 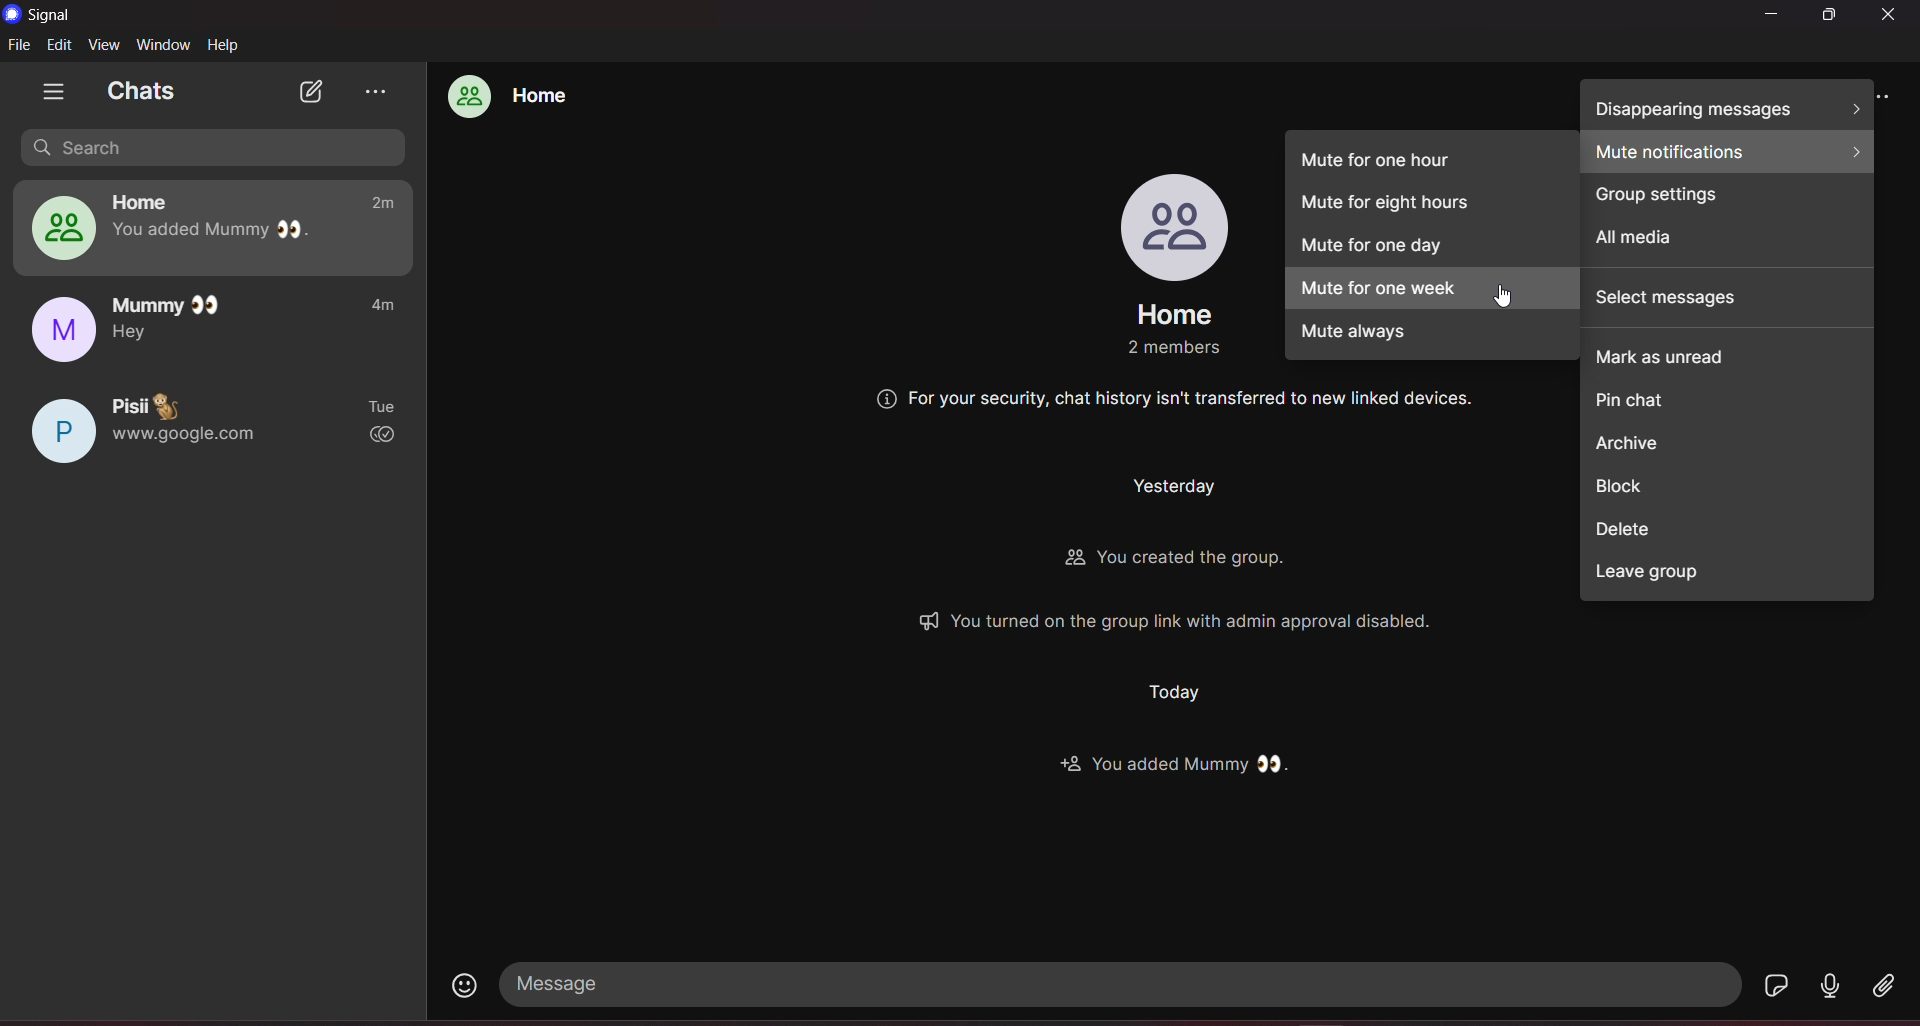 I want to click on , so click(x=1171, y=490).